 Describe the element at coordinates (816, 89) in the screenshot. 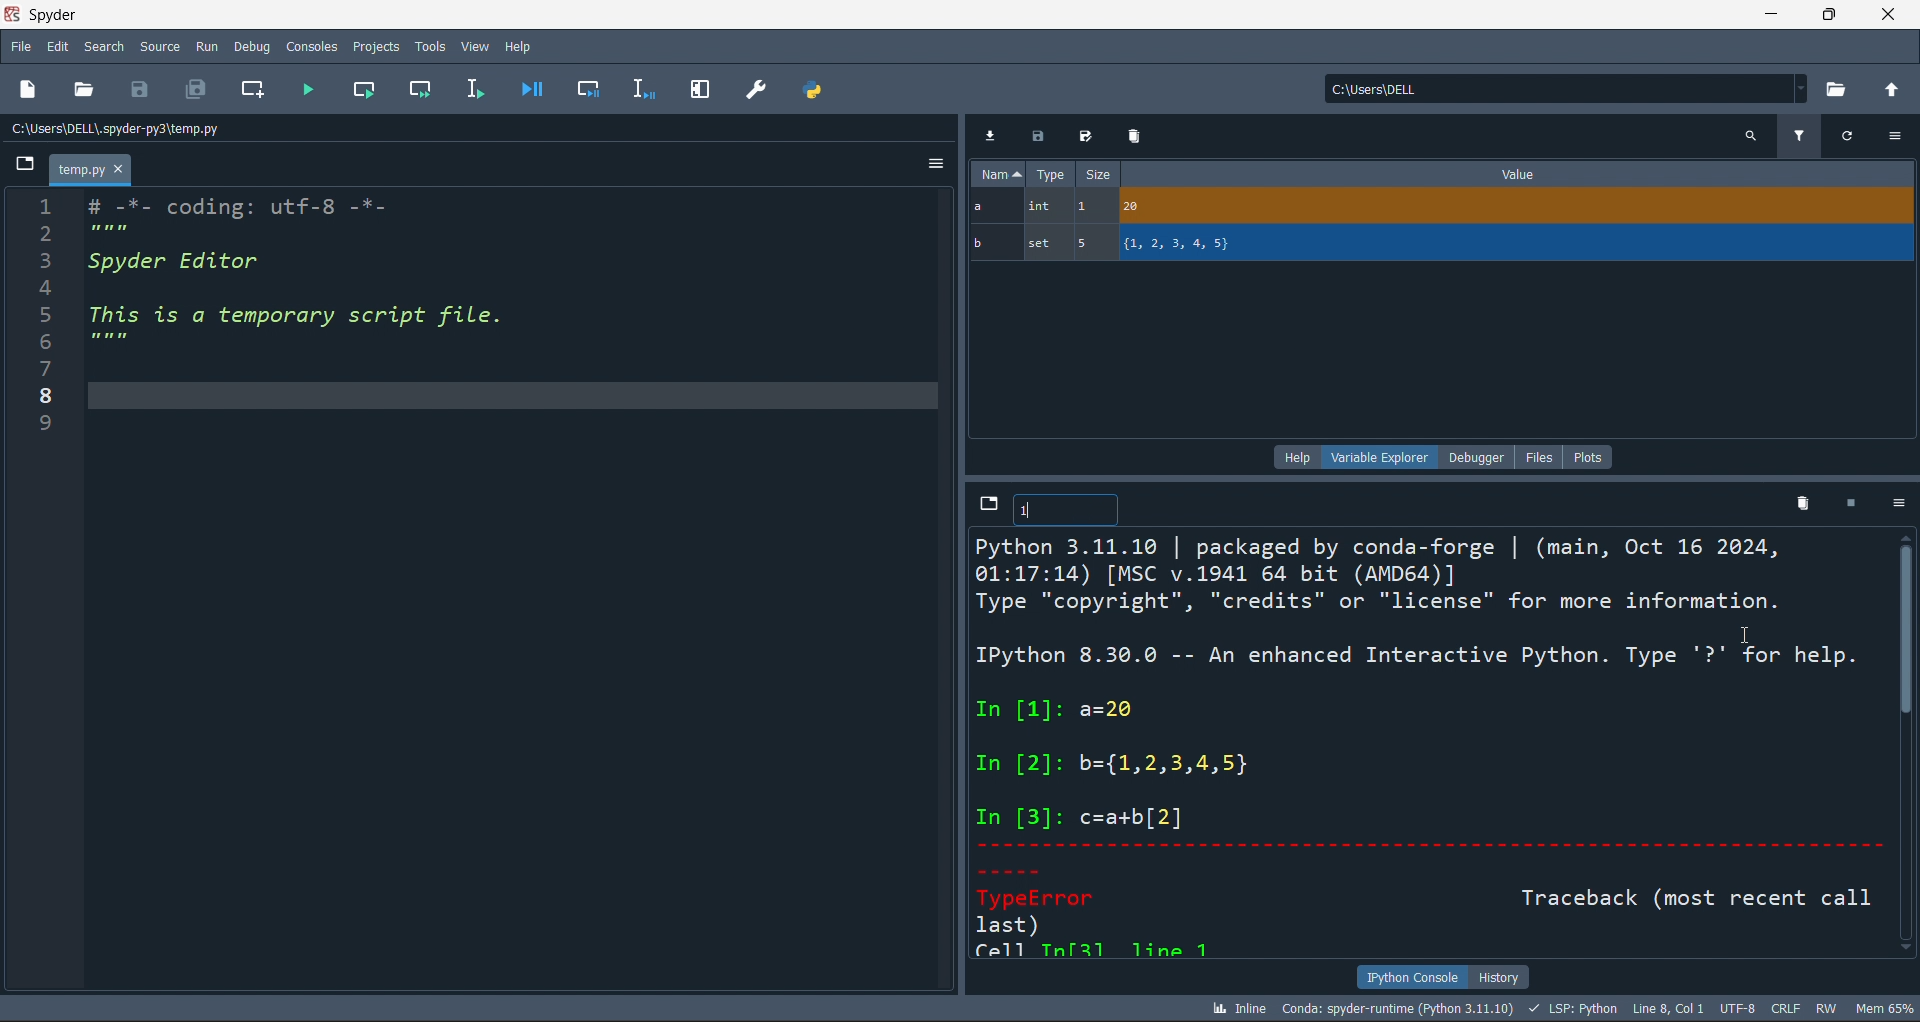

I see `python path manager` at that location.